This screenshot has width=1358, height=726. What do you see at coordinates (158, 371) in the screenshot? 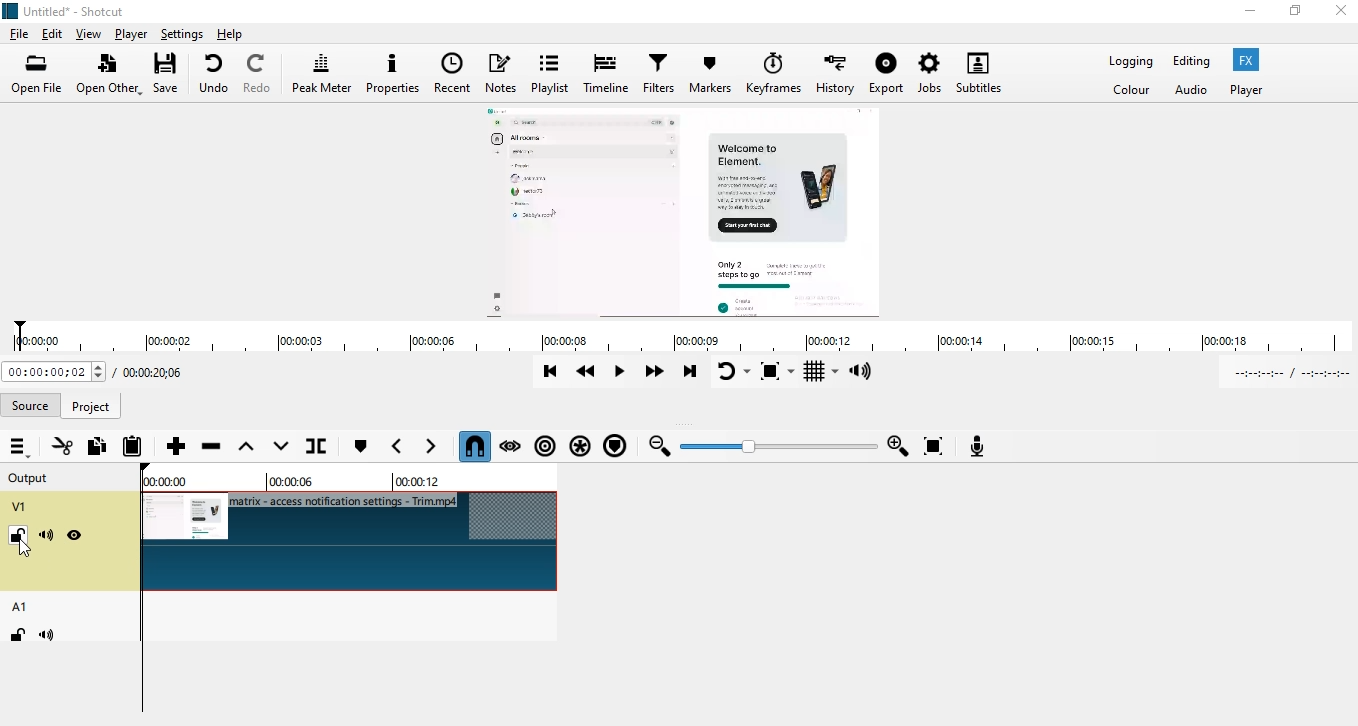
I see `total duration` at bounding box center [158, 371].